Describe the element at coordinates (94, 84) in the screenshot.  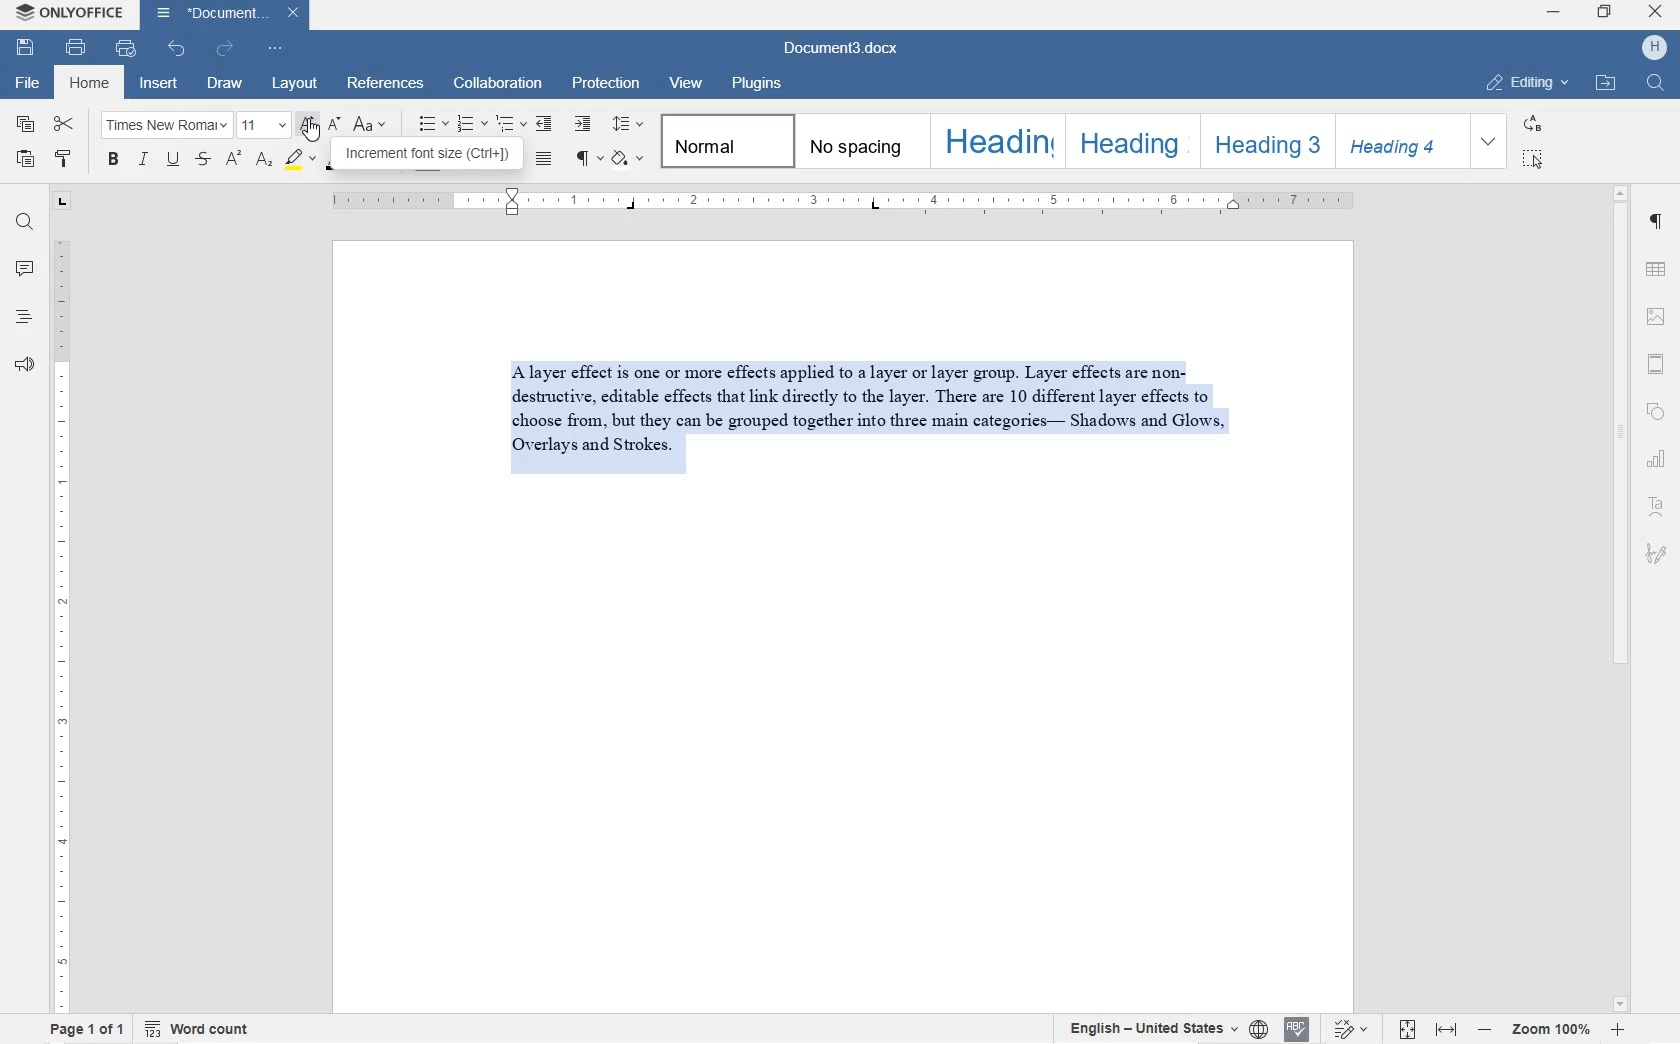
I see `home` at that location.